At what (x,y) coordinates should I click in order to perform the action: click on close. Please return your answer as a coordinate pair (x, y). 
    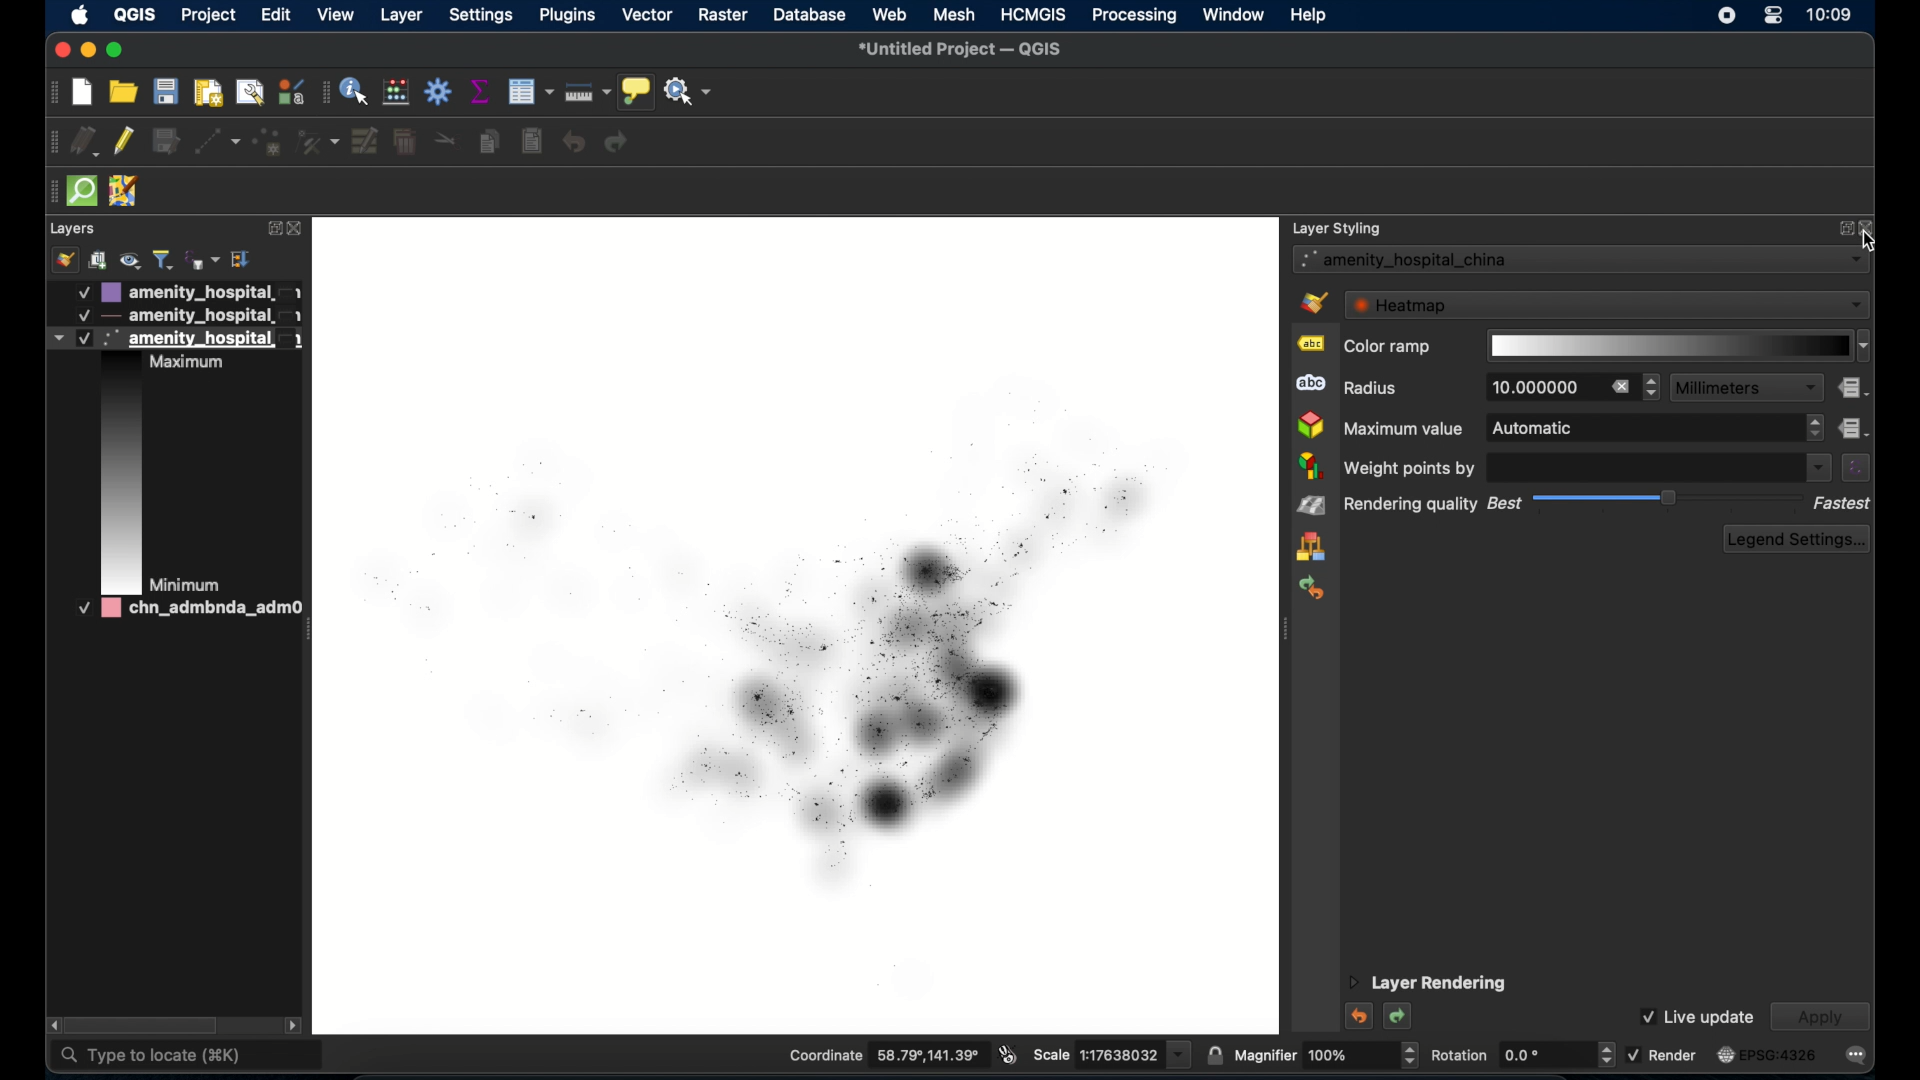
    Looking at the image, I should click on (297, 229).